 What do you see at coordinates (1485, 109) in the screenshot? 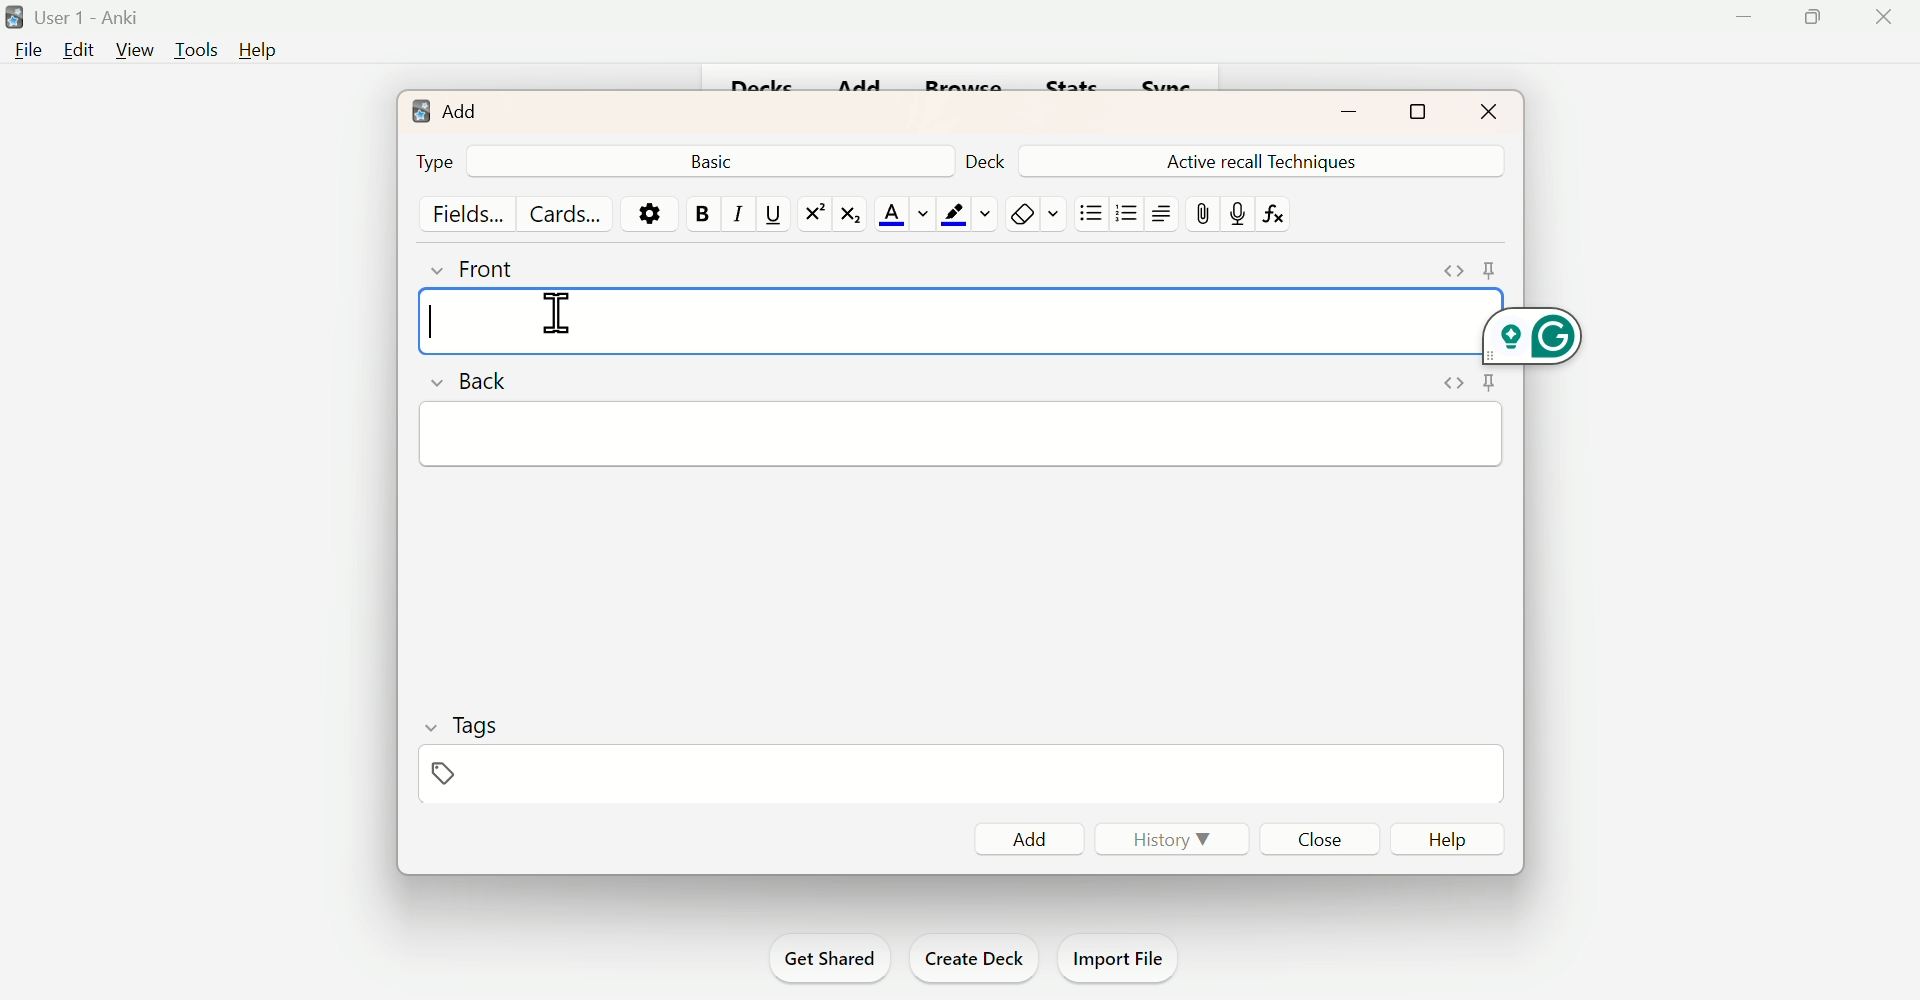
I see `Close` at bounding box center [1485, 109].